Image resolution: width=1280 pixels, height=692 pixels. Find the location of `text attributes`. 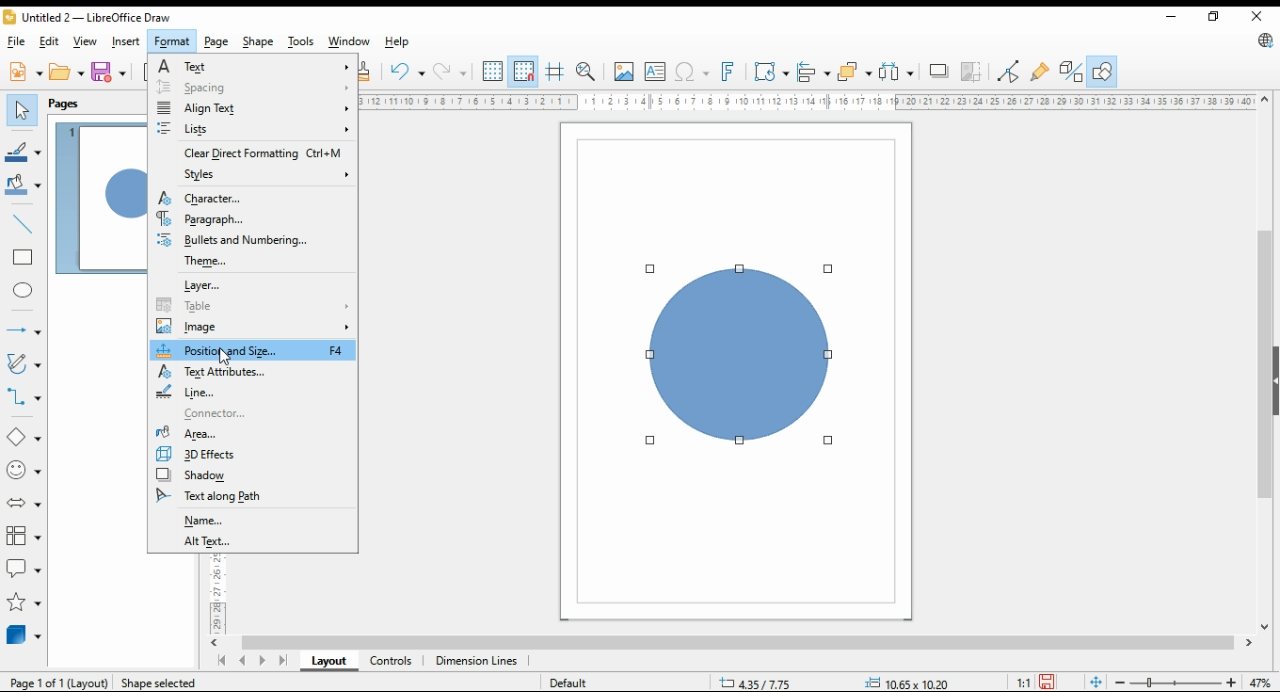

text attributes is located at coordinates (223, 372).